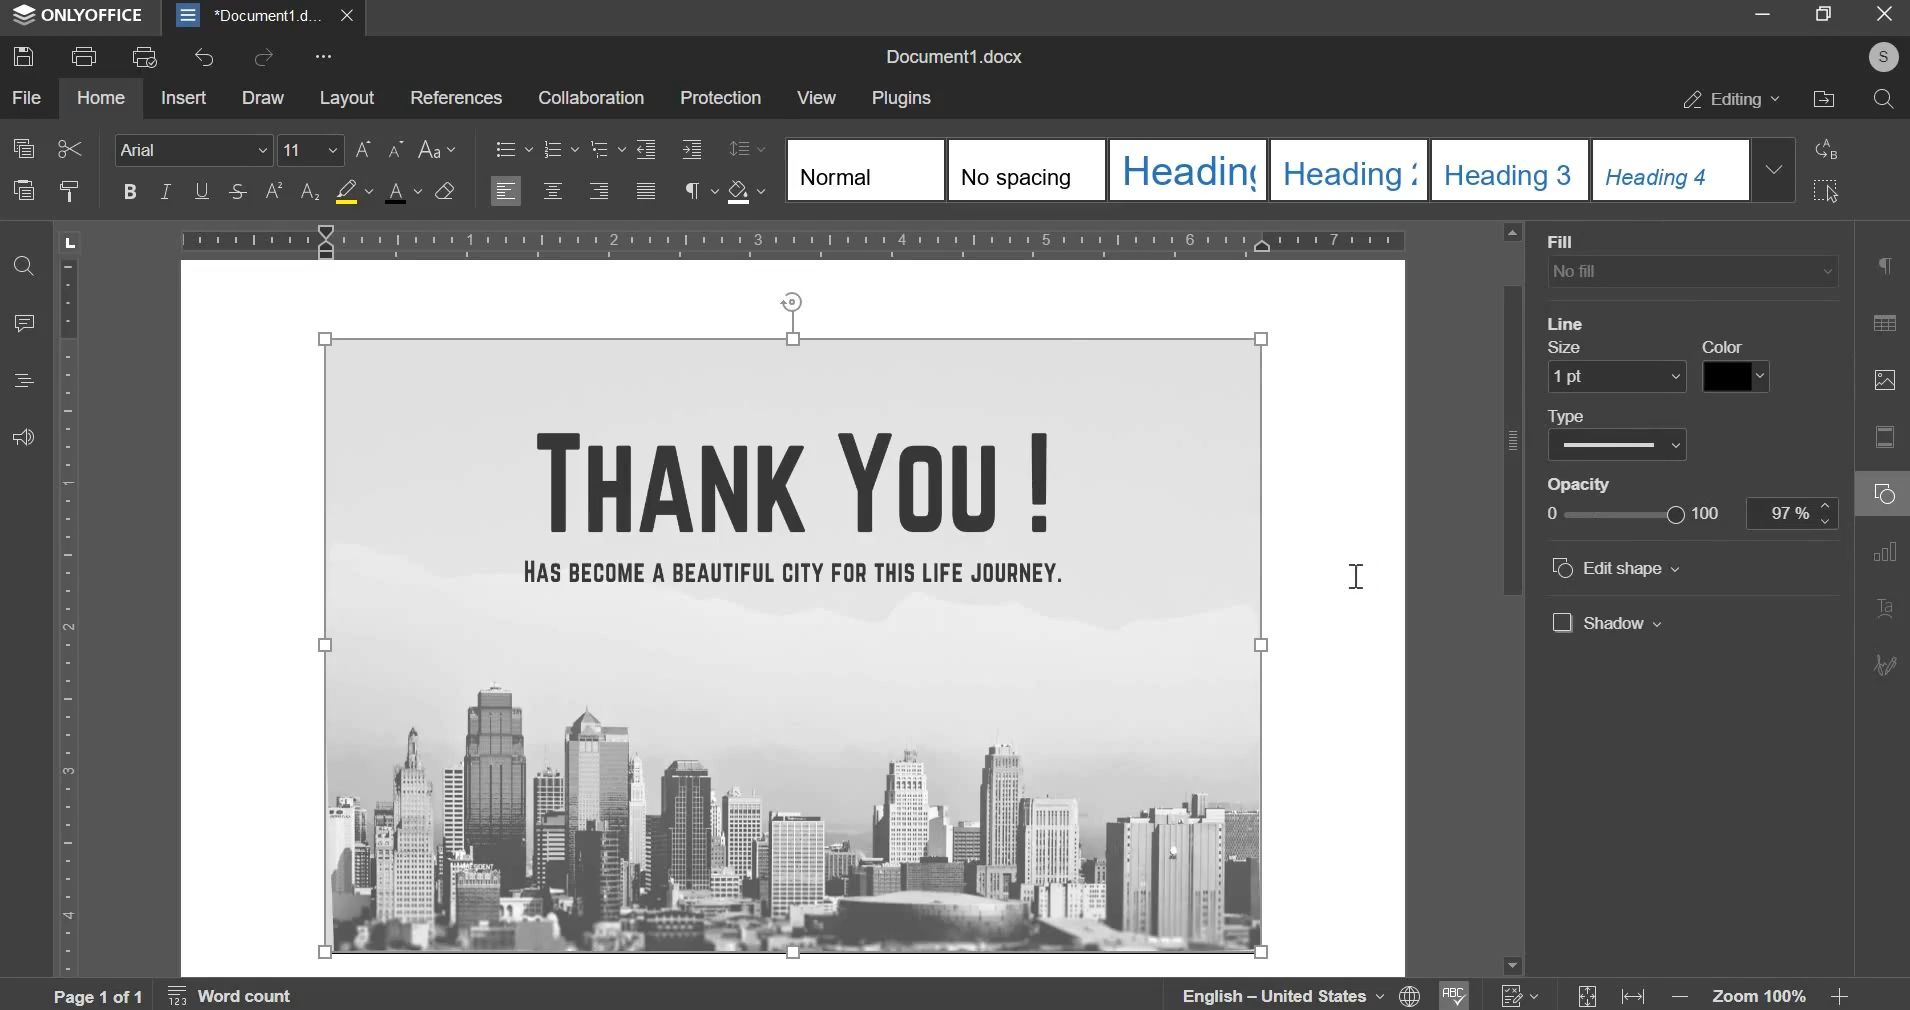  I want to click on subscript, so click(312, 191).